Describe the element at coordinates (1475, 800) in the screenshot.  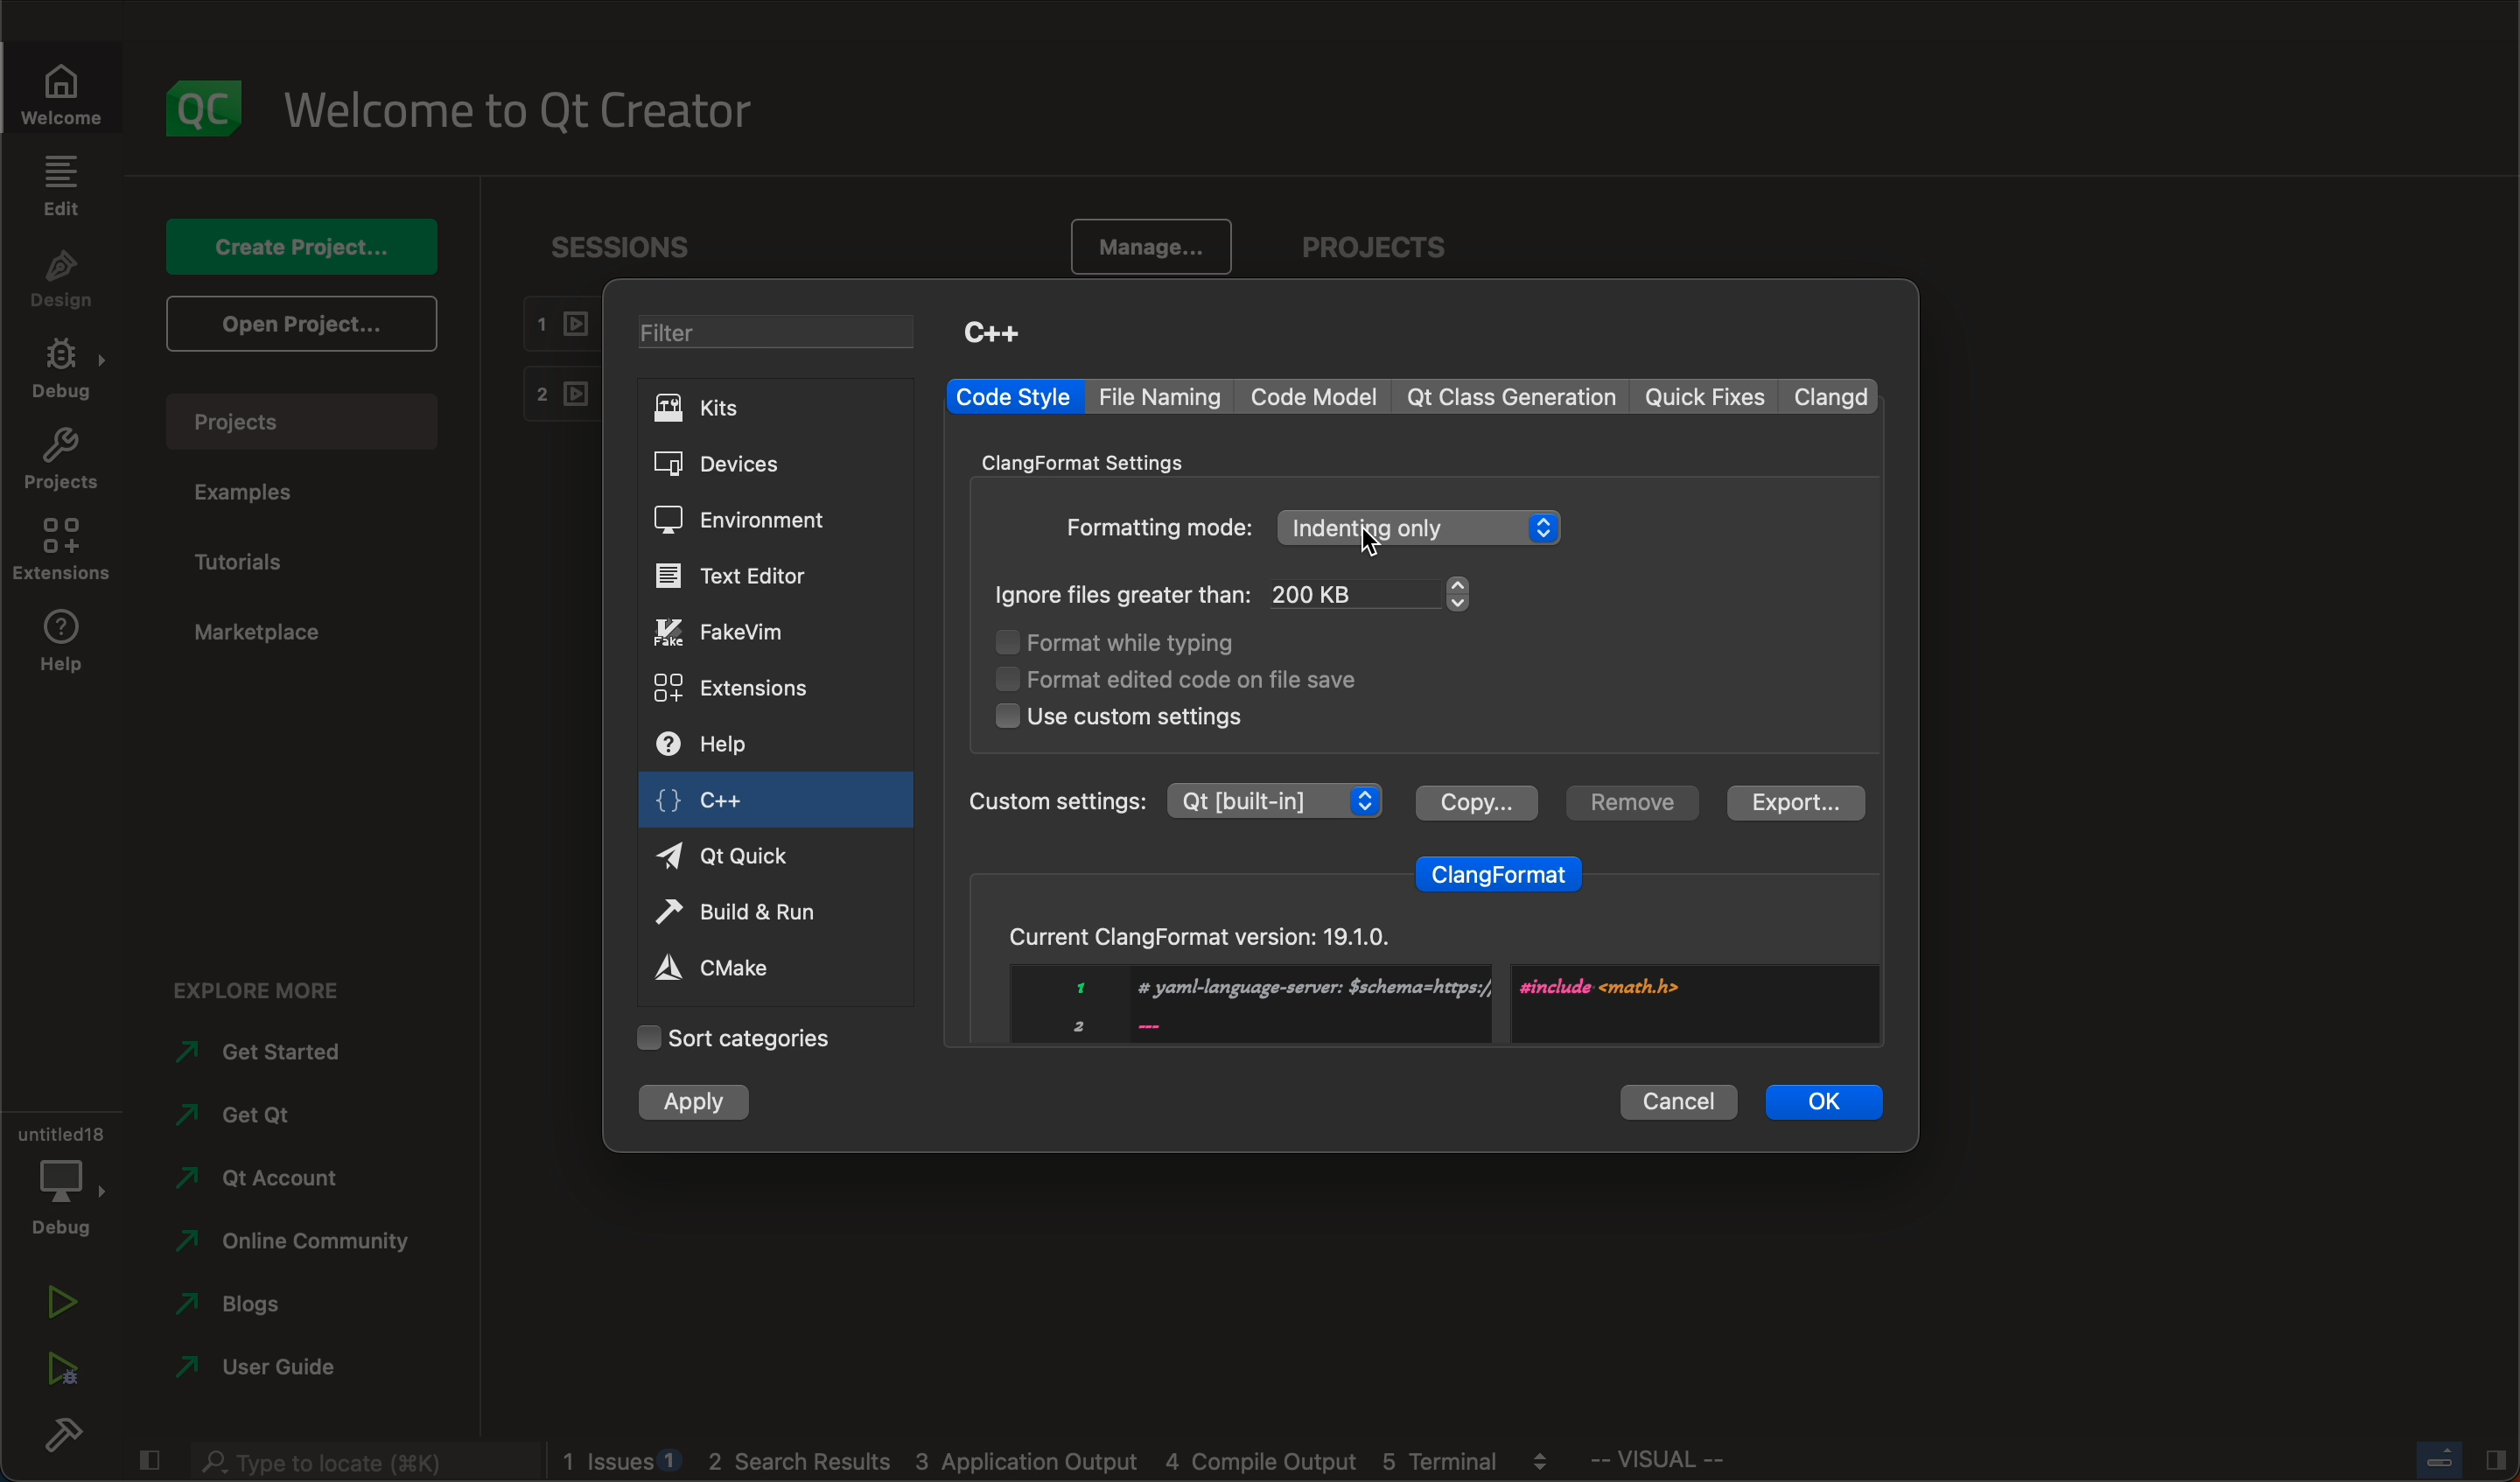
I see `copy` at that location.